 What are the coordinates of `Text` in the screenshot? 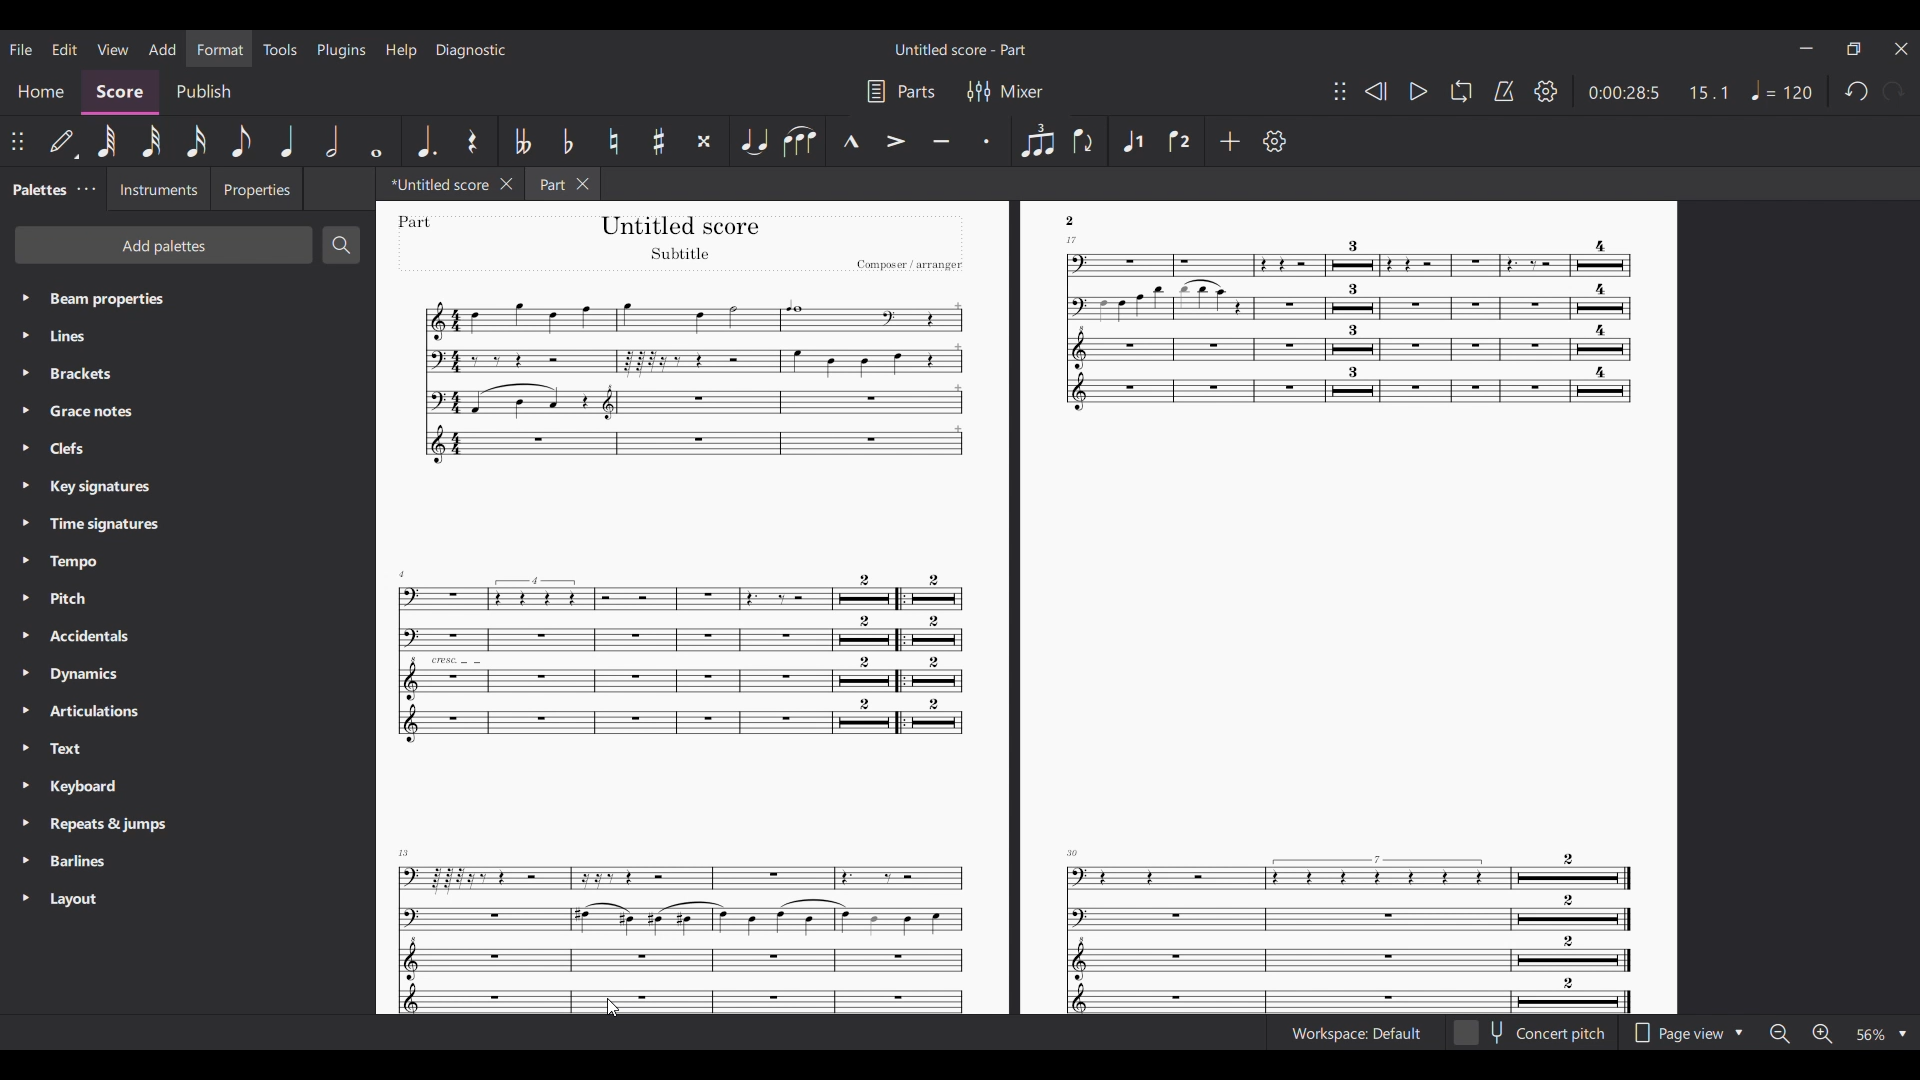 It's located at (87, 747).